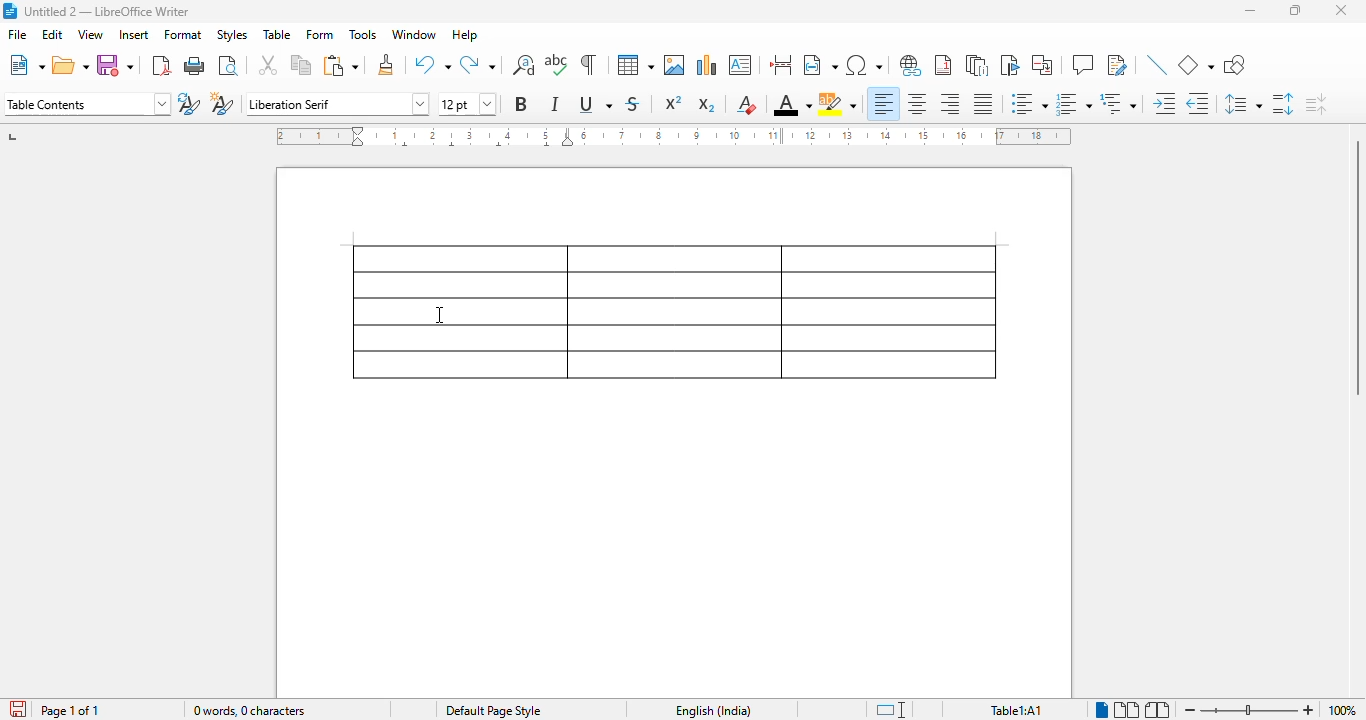 Image resolution: width=1366 pixels, height=720 pixels. I want to click on insert line, so click(1158, 64).